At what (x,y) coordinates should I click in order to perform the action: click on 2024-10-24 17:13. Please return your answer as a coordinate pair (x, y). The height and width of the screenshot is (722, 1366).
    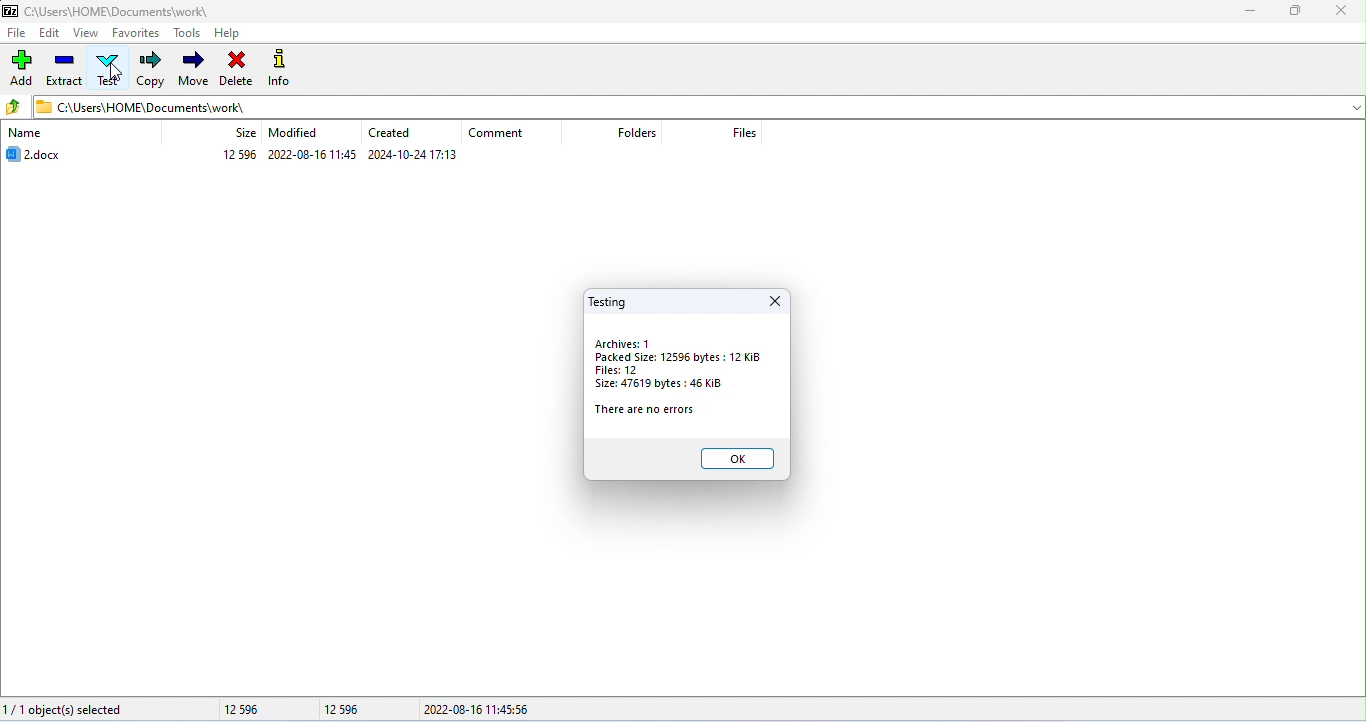
    Looking at the image, I should click on (413, 155).